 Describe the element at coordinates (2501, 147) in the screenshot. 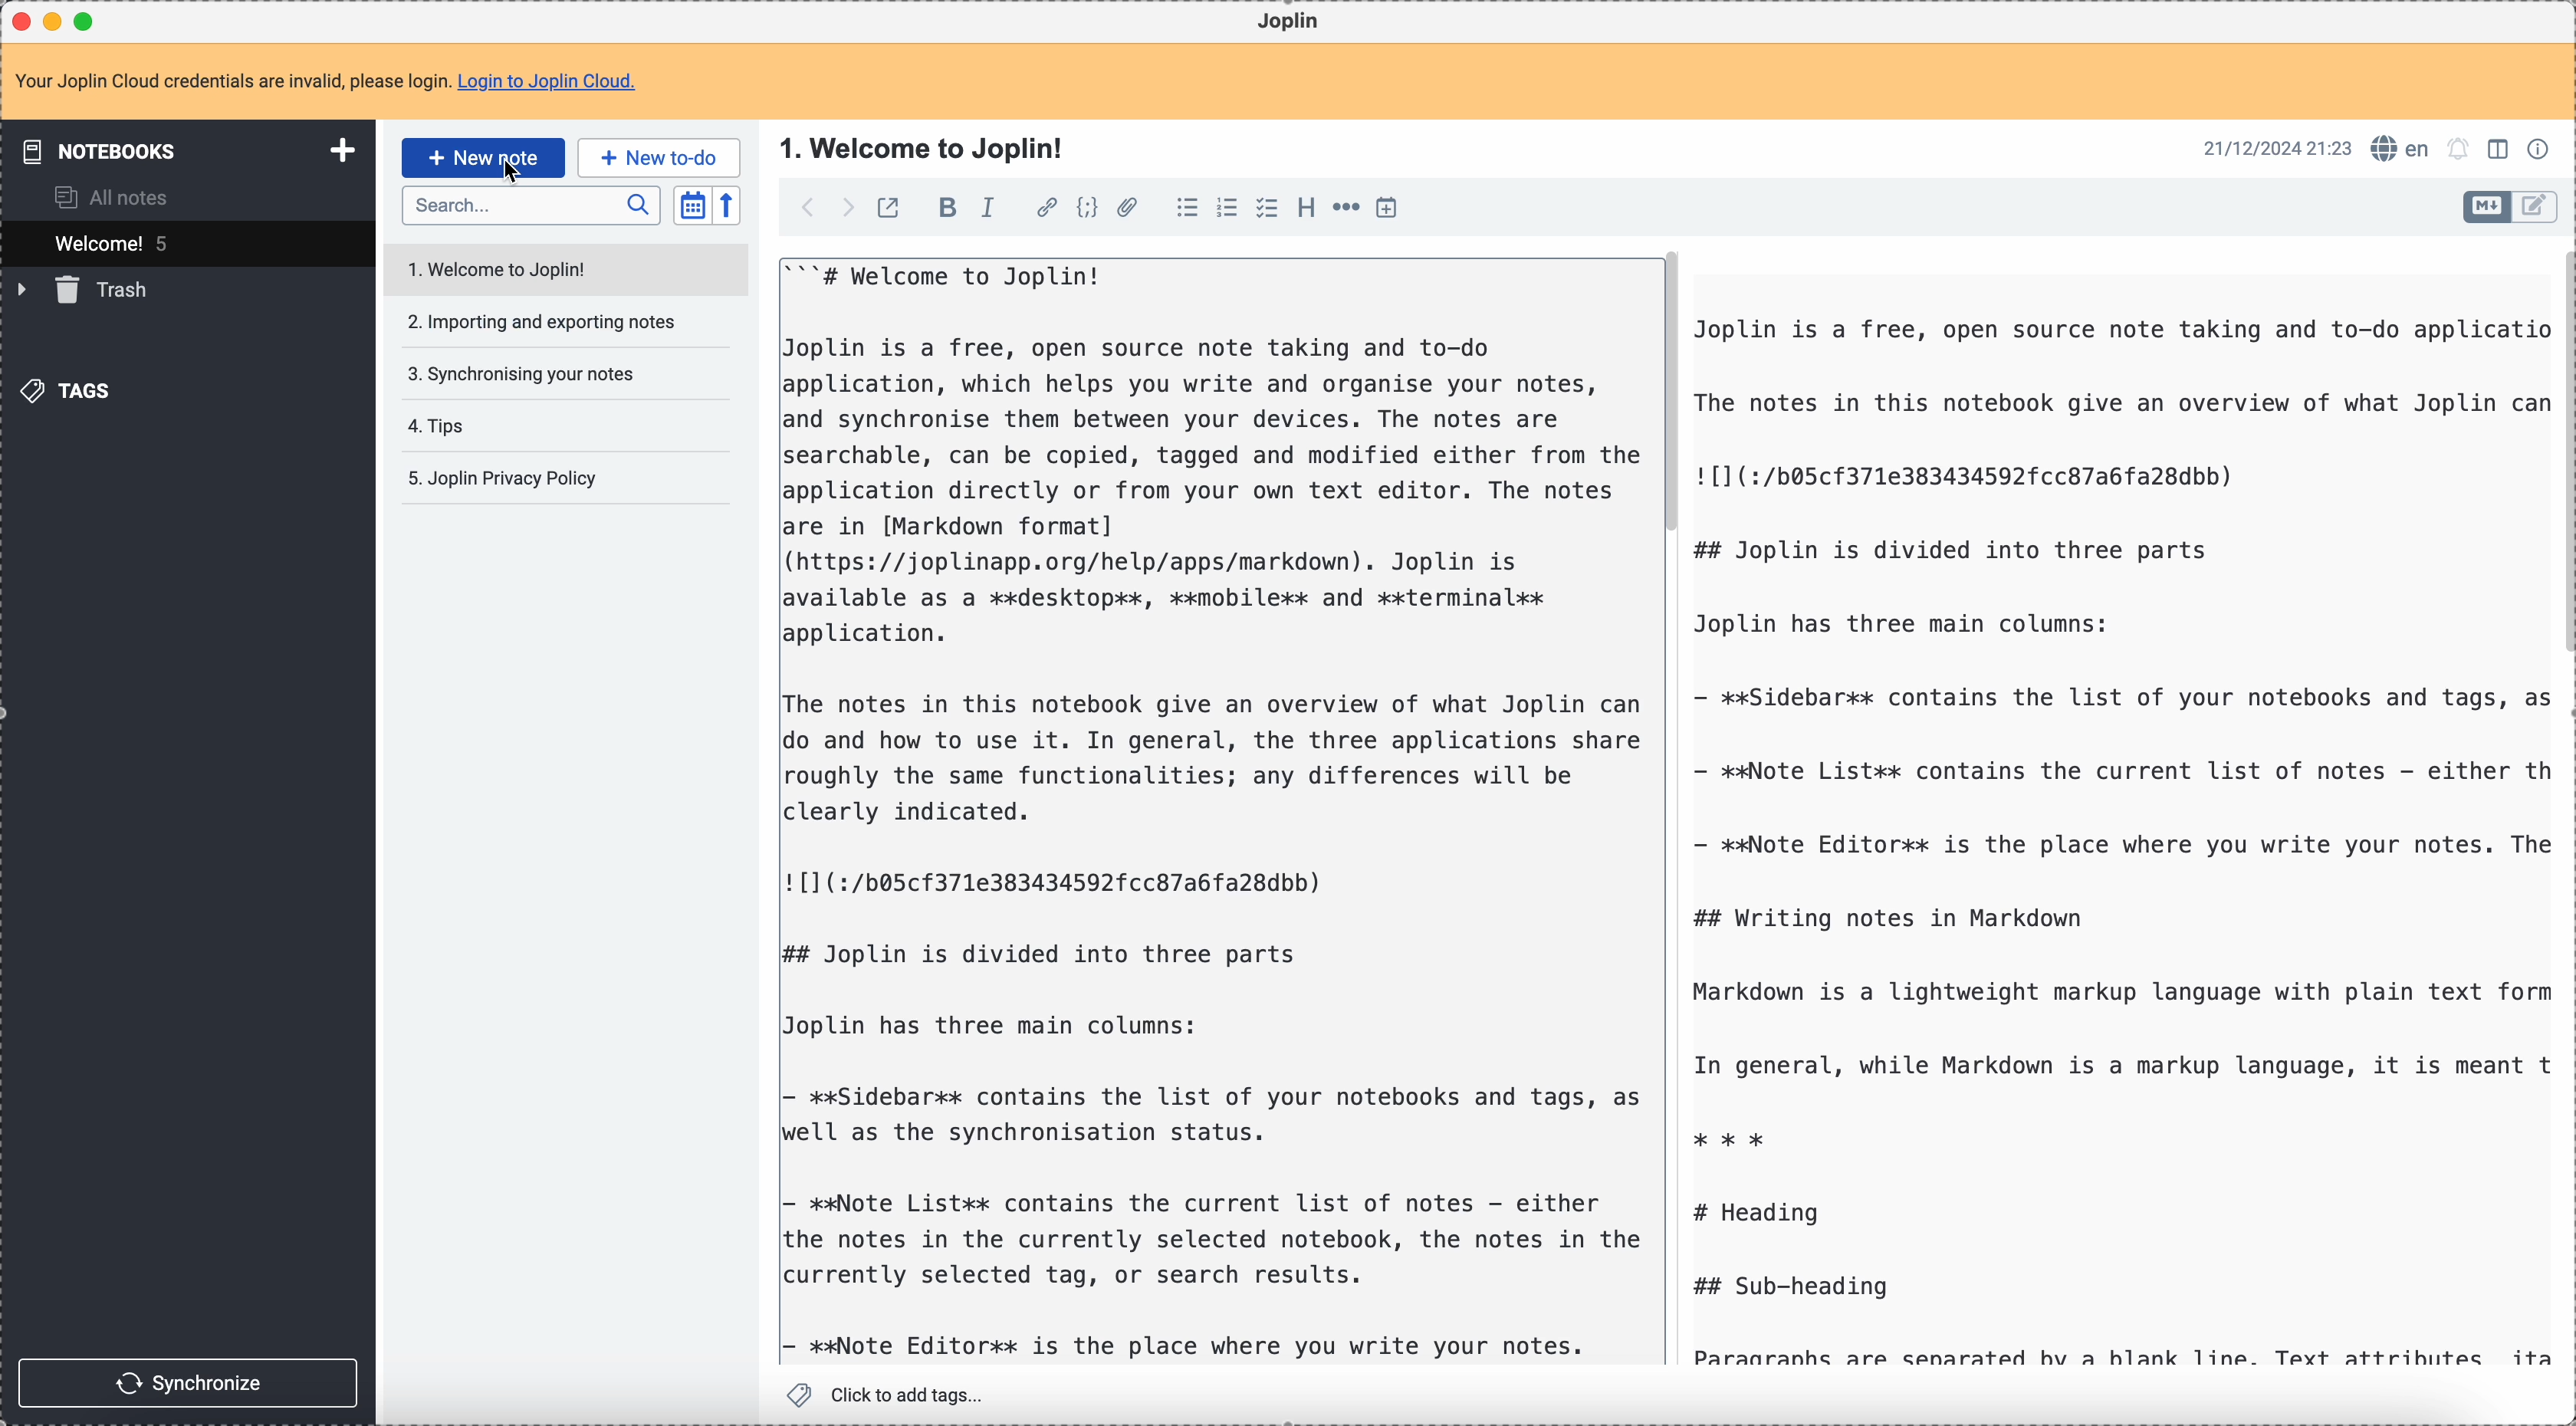

I see `toggle edit layout` at that location.